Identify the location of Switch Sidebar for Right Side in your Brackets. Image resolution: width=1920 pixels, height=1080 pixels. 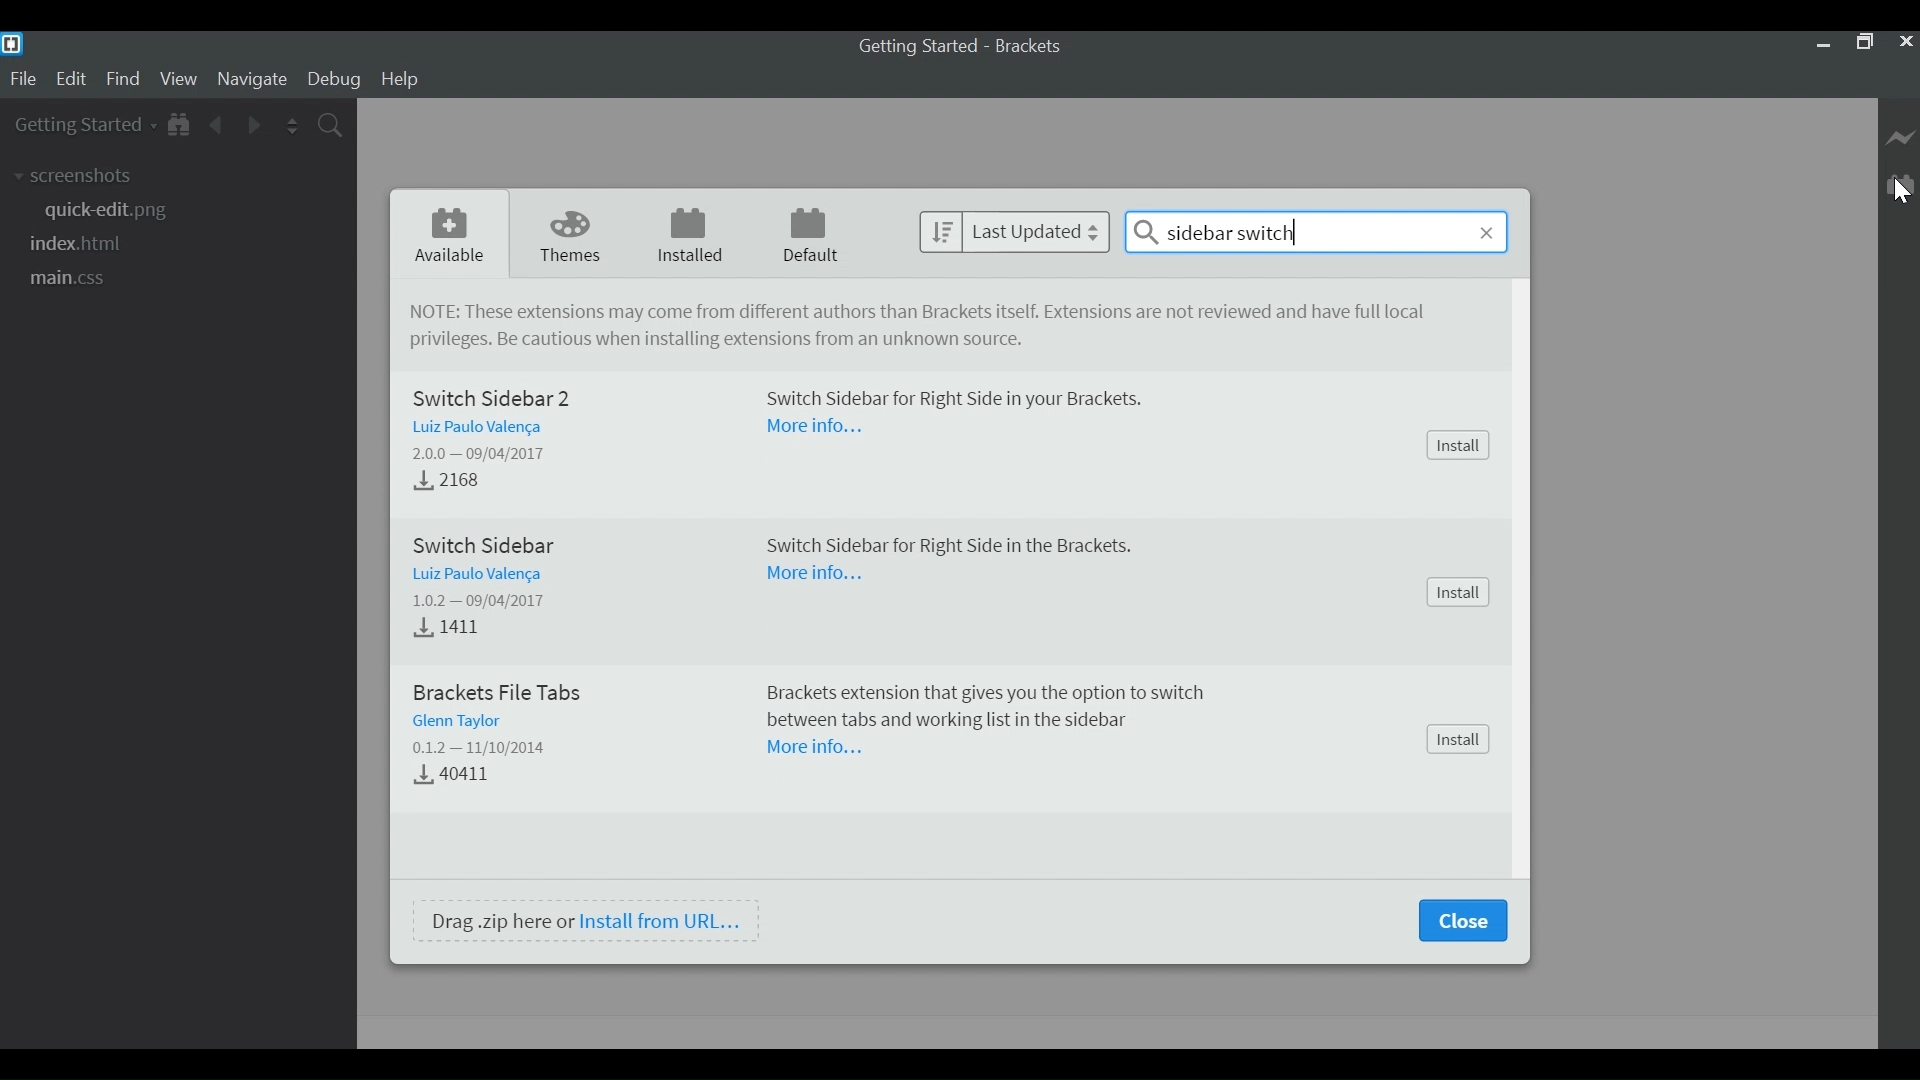
(965, 396).